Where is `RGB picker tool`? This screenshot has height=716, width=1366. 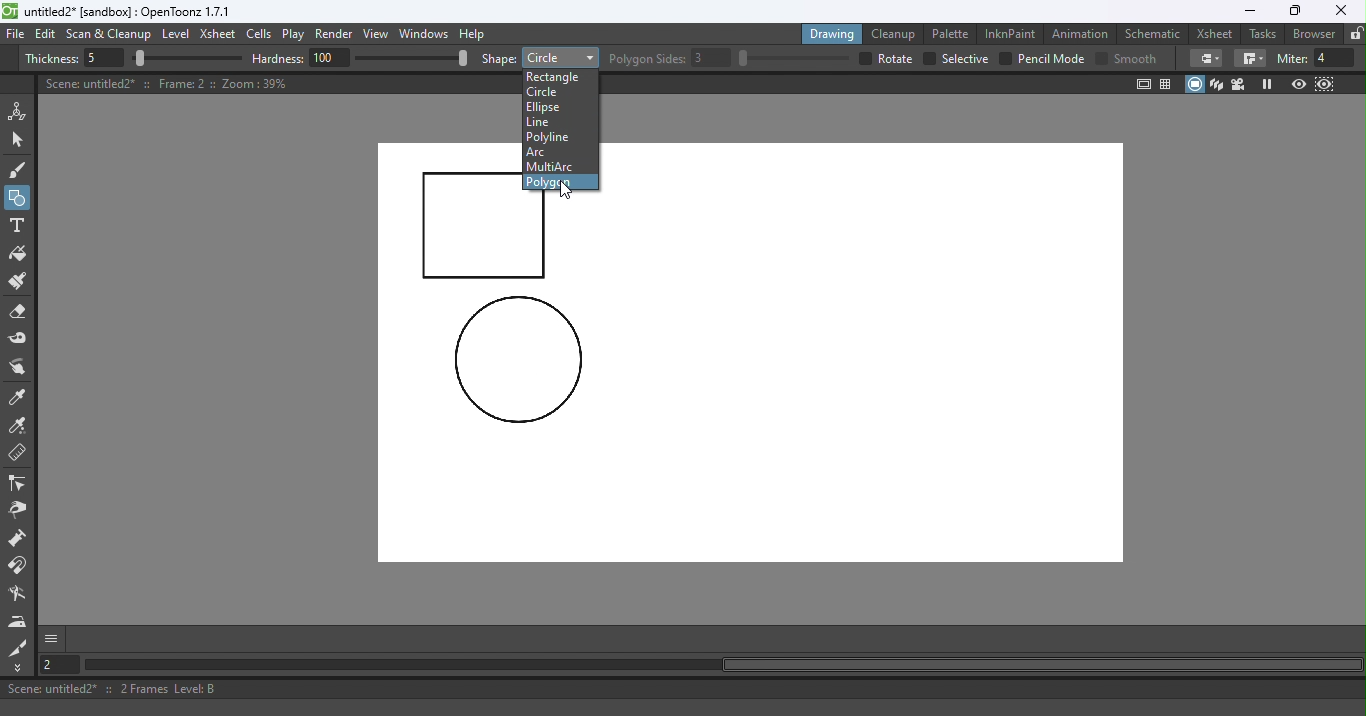 RGB picker tool is located at coordinates (21, 427).